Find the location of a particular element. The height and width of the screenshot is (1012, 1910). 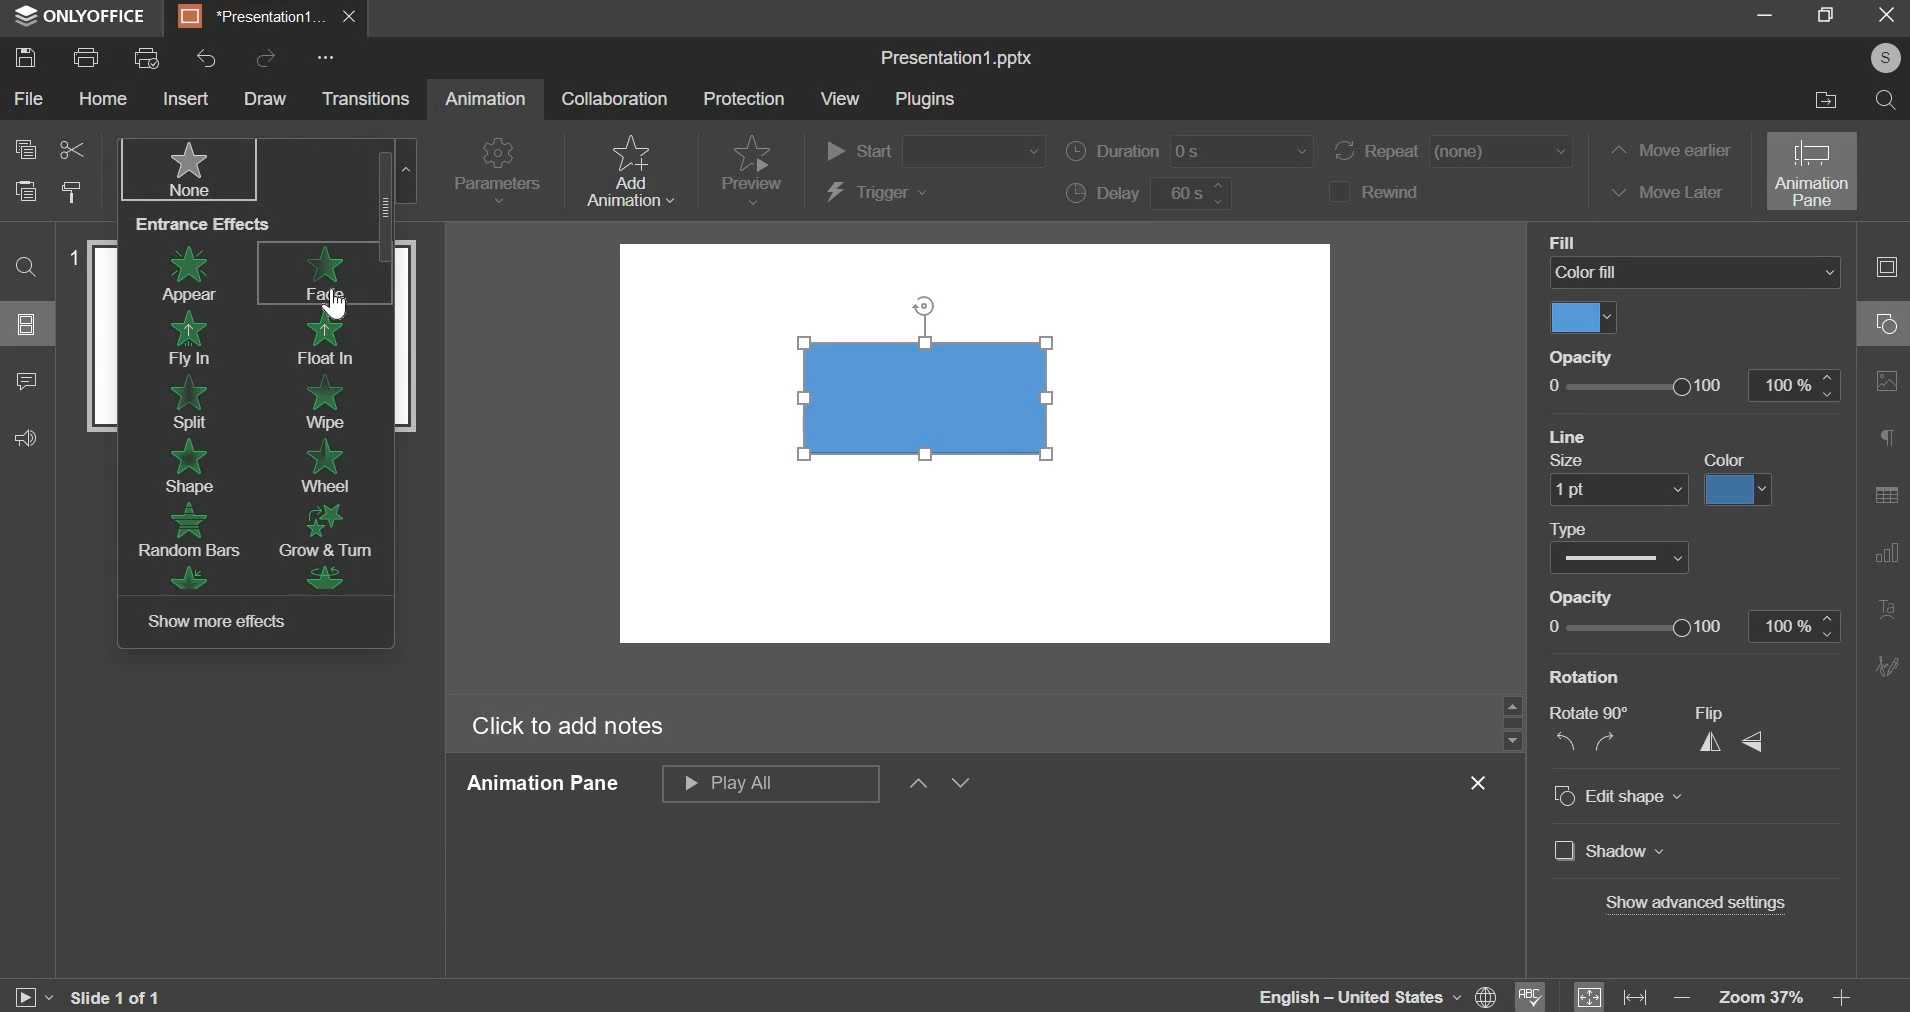

Rotation is located at coordinates (1582, 677).